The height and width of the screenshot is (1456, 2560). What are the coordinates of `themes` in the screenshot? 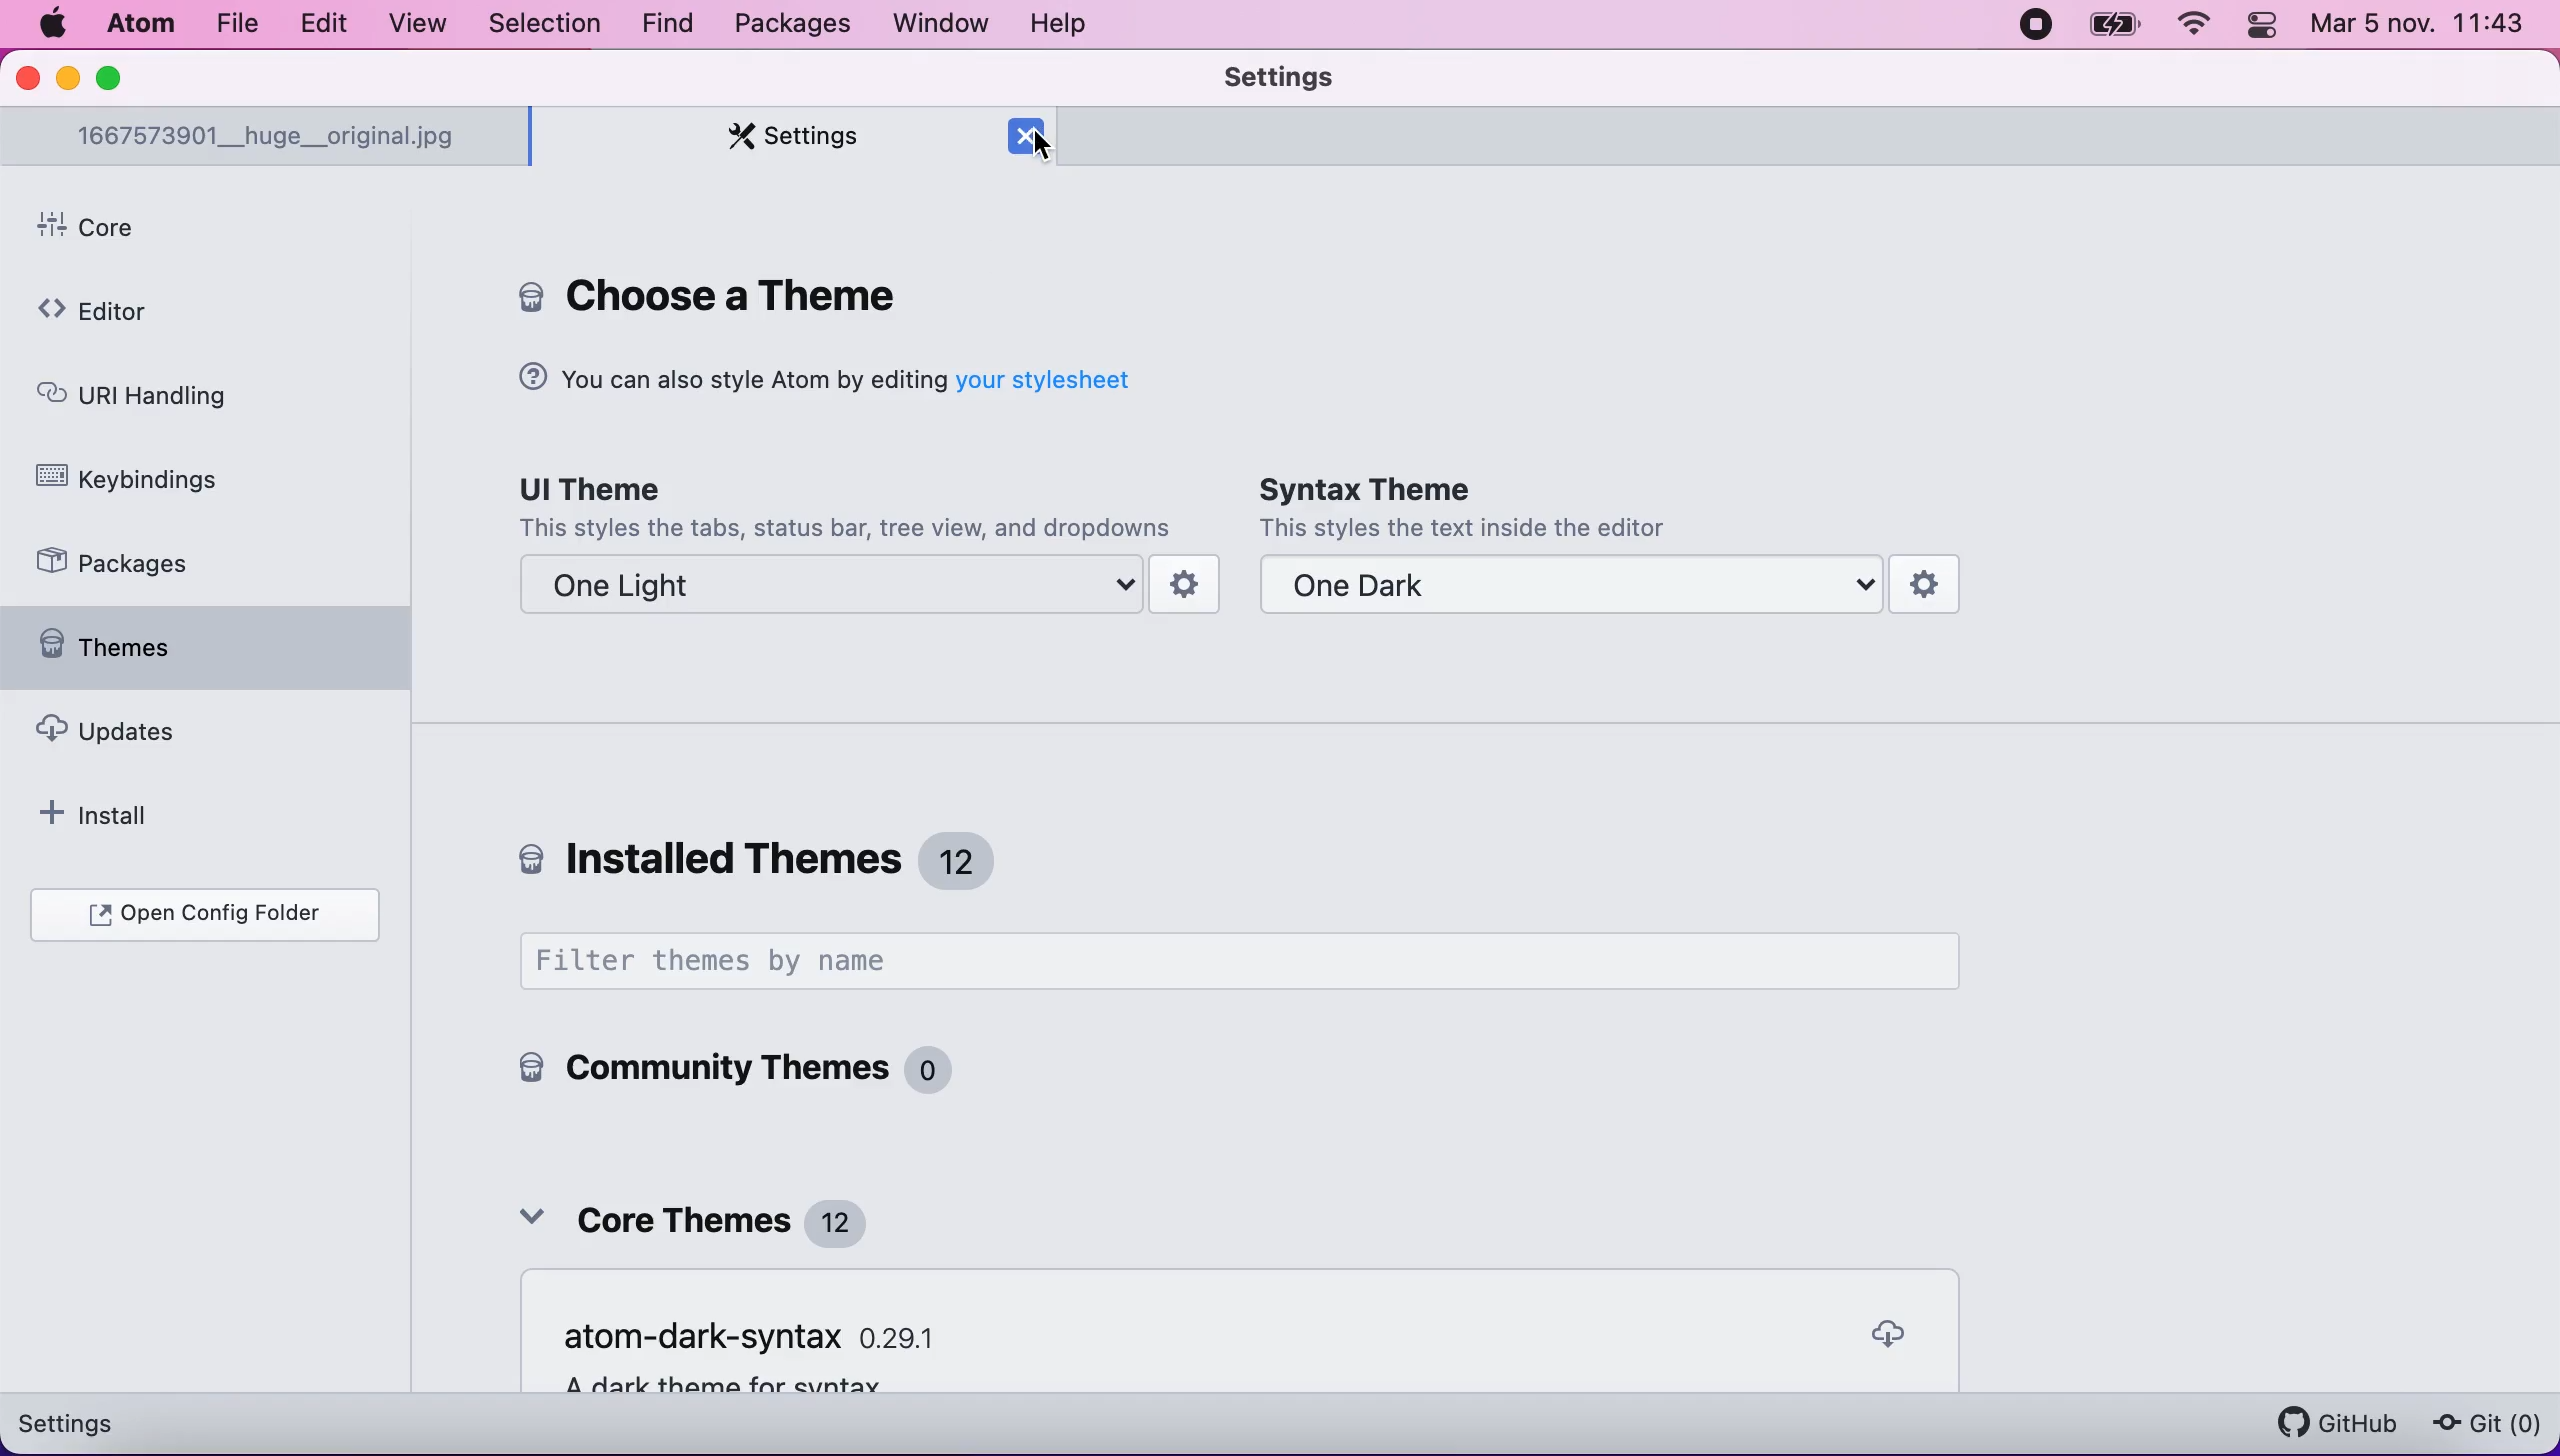 It's located at (206, 655).